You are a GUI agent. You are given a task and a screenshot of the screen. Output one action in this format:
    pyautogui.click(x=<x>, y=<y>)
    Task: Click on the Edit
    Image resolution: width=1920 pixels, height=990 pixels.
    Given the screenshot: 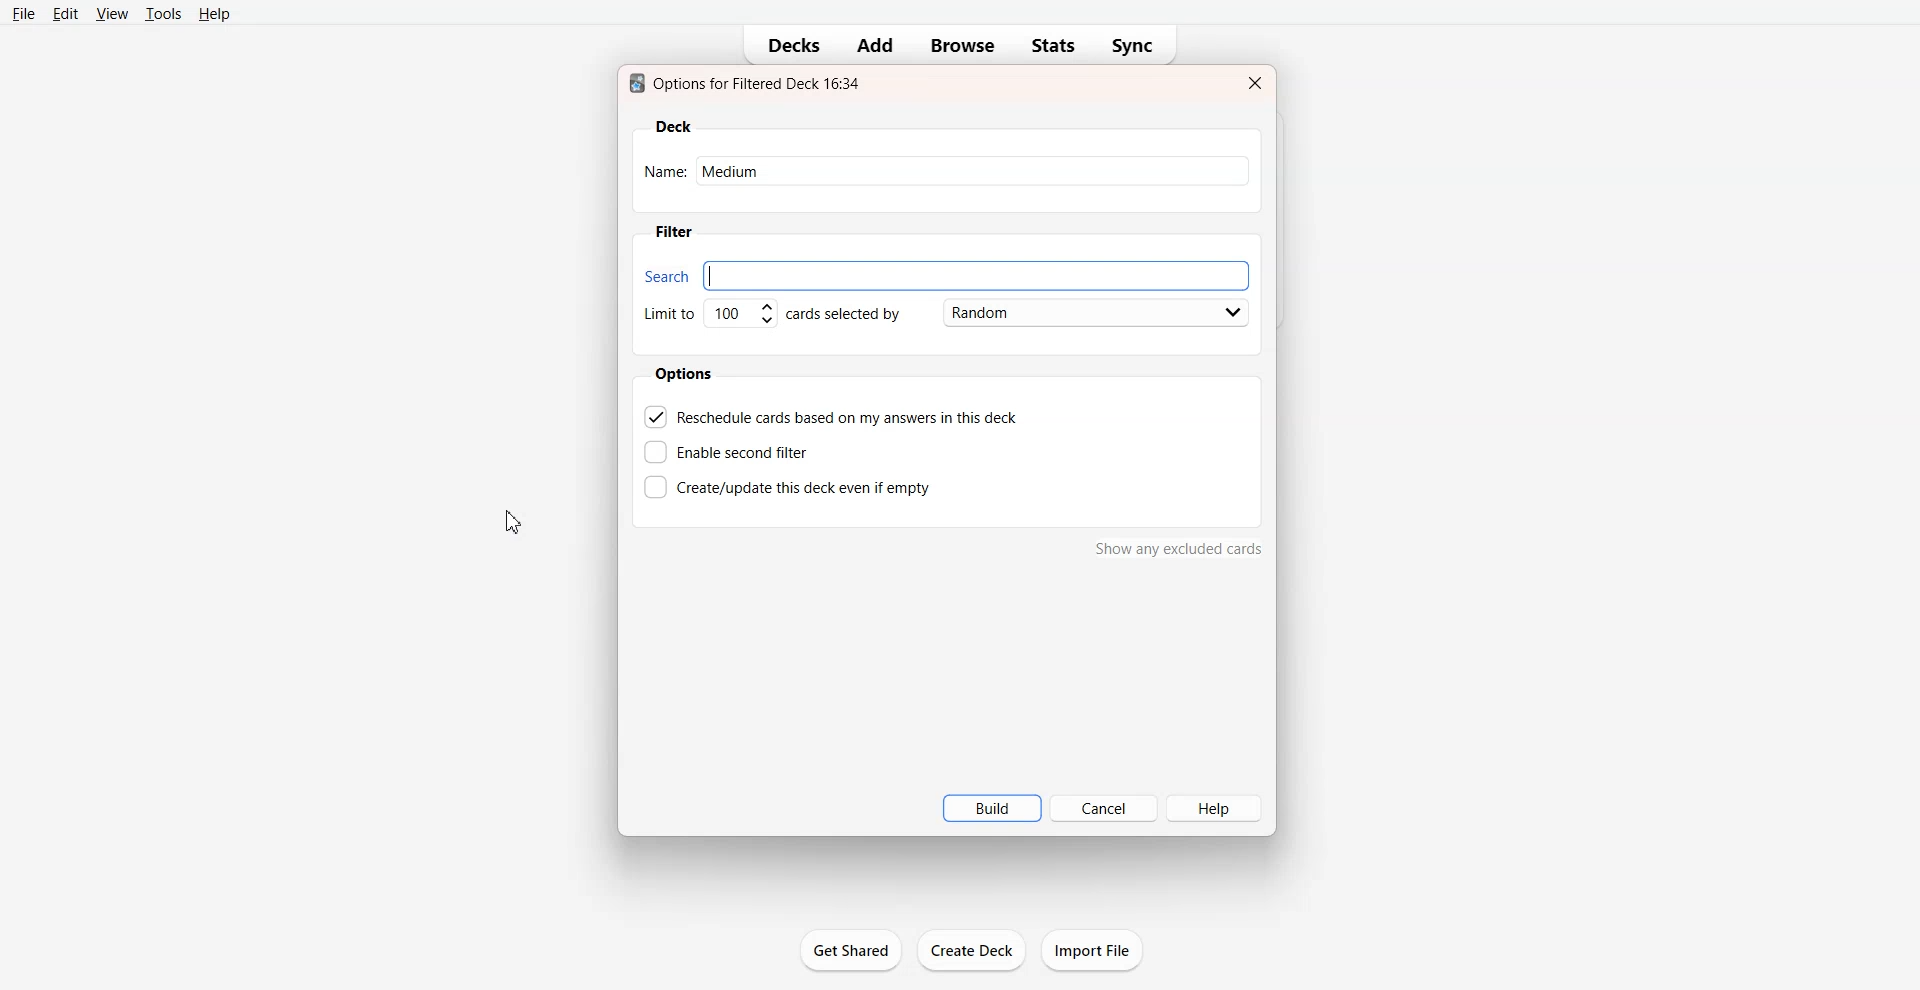 What is the action you would take?
    pyautogui.click(x=67, y=14)
    